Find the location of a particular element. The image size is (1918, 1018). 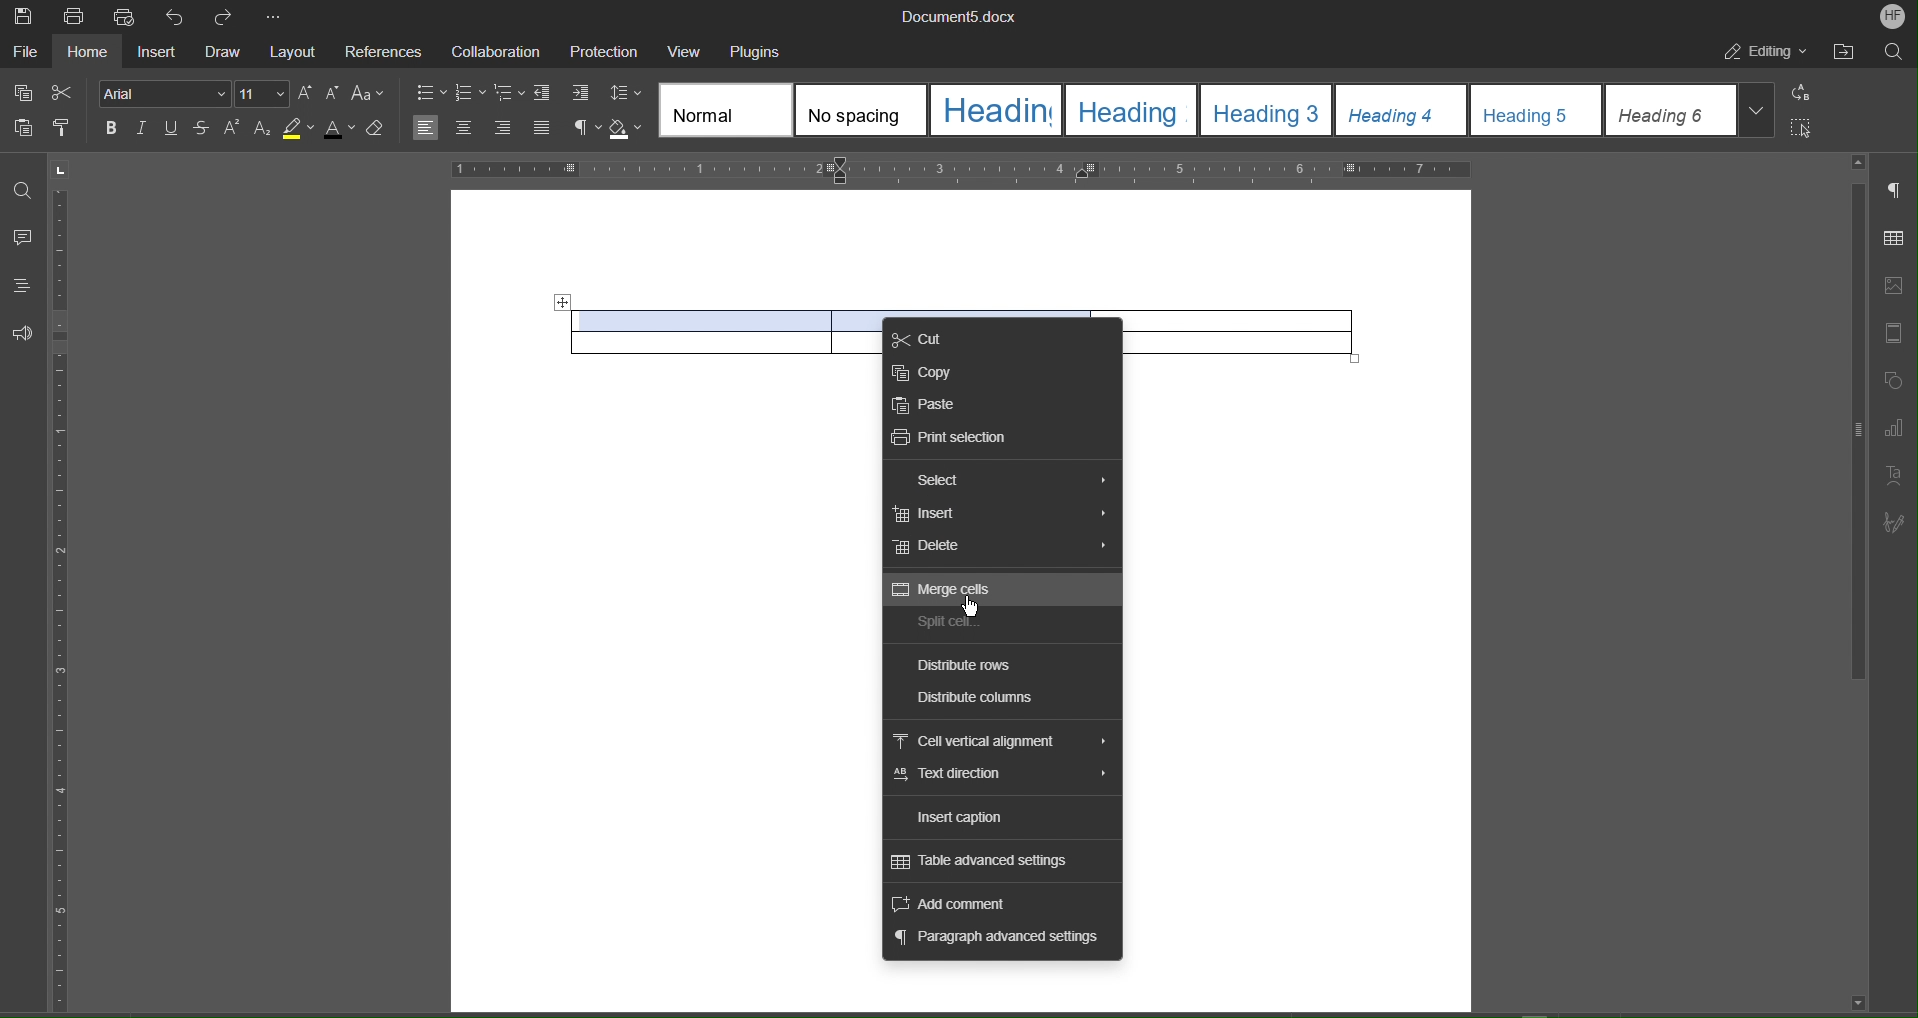

Decrease Size is located at coordinates (332, 94).